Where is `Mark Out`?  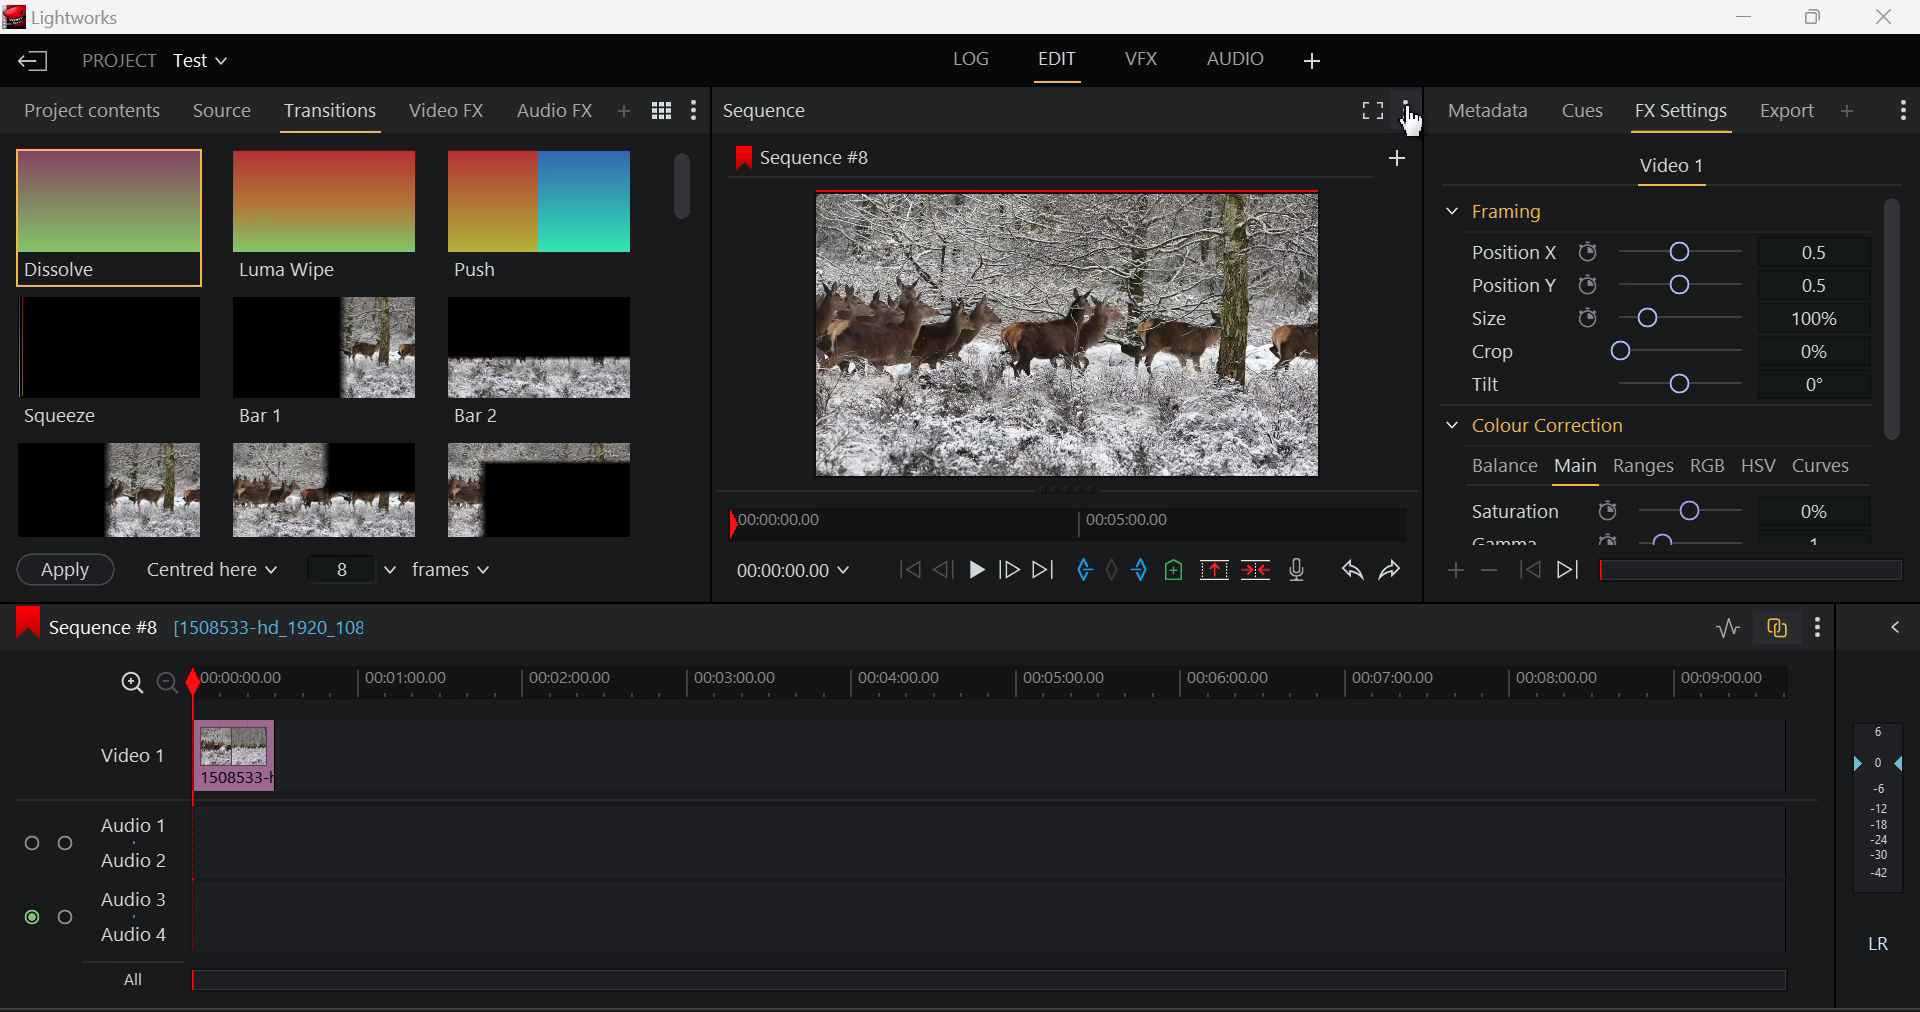
Mark Out is located at coordinates (1142, 569).